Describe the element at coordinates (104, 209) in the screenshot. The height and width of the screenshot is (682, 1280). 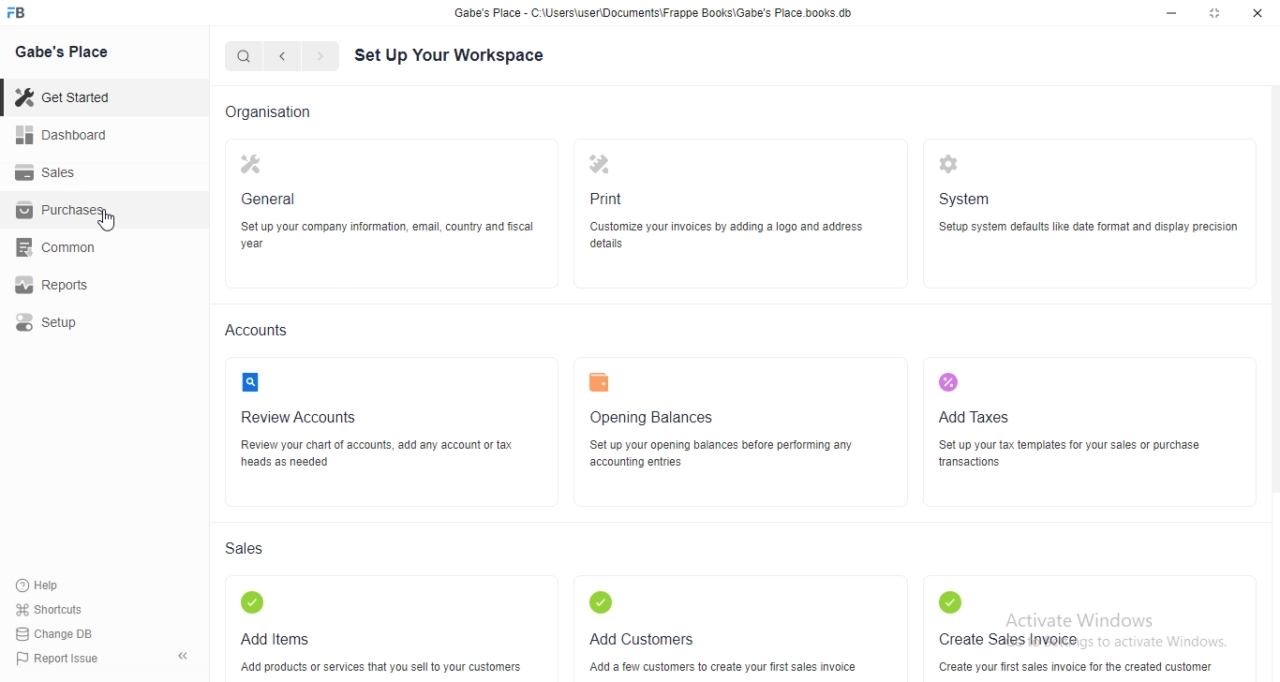
I see `Purchases` at that location.